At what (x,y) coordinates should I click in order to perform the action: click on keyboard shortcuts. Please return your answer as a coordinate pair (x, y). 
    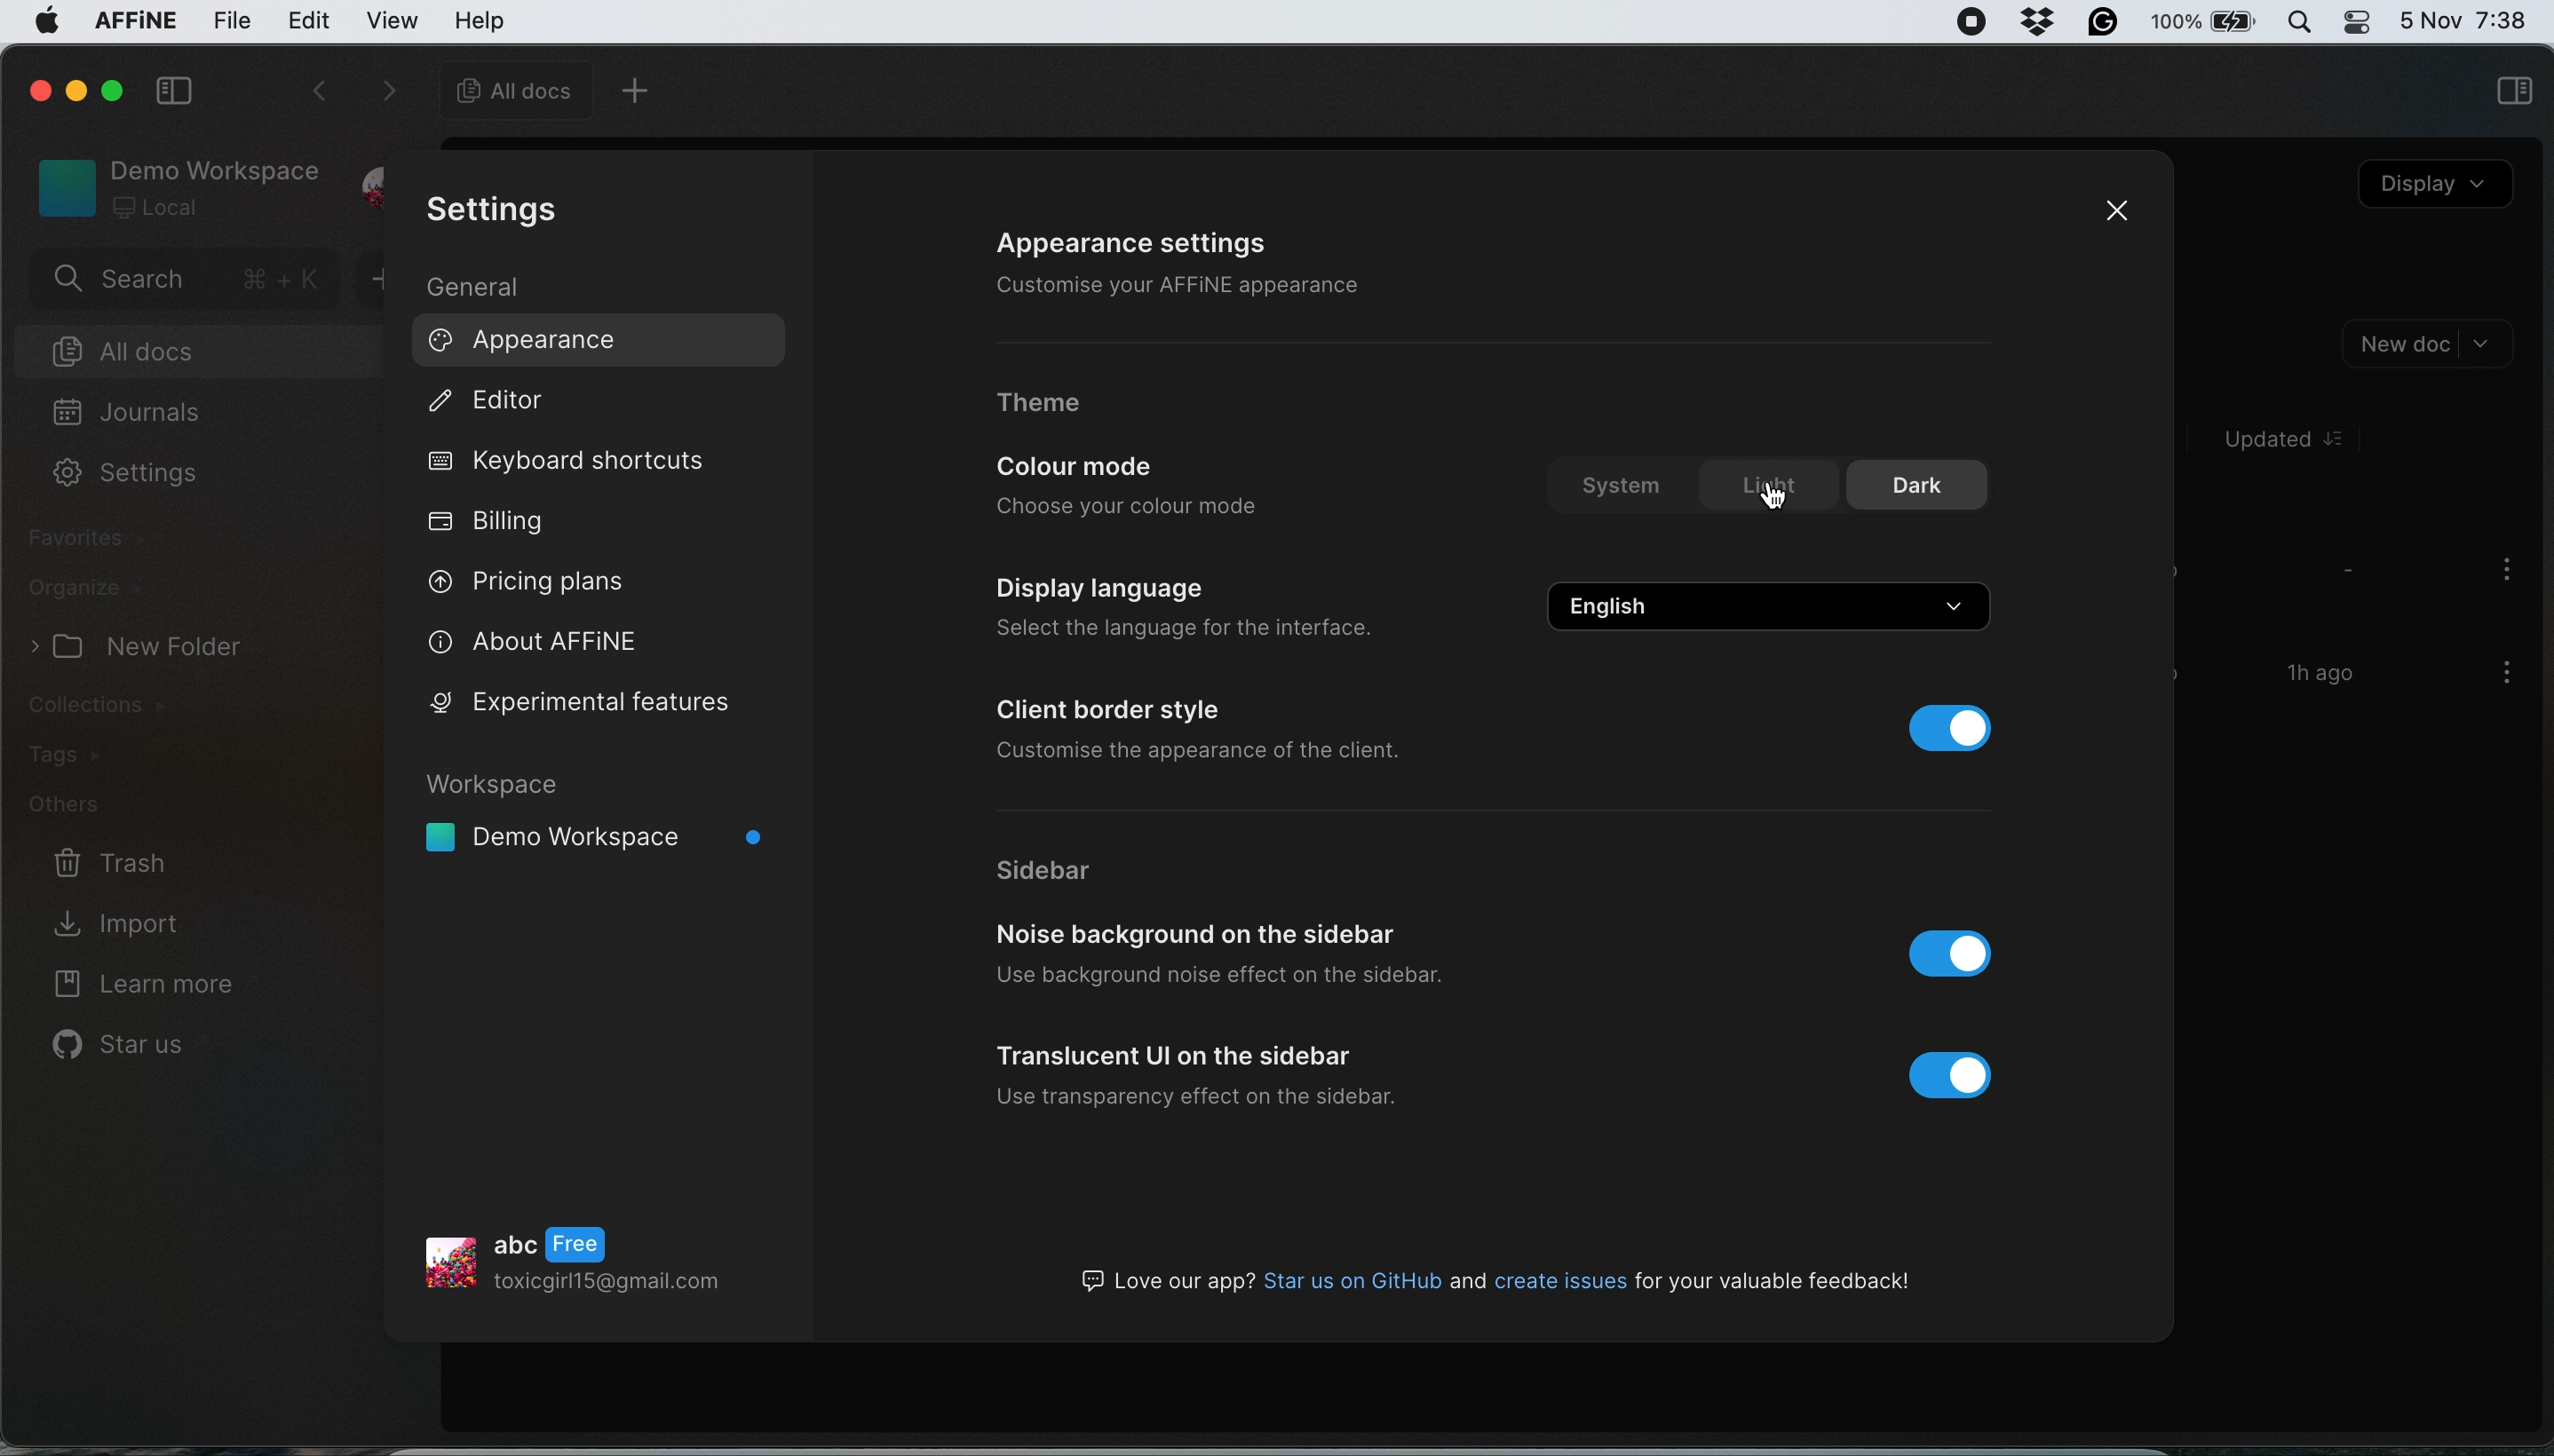
    Looking at the image, I should click on (574, 460).